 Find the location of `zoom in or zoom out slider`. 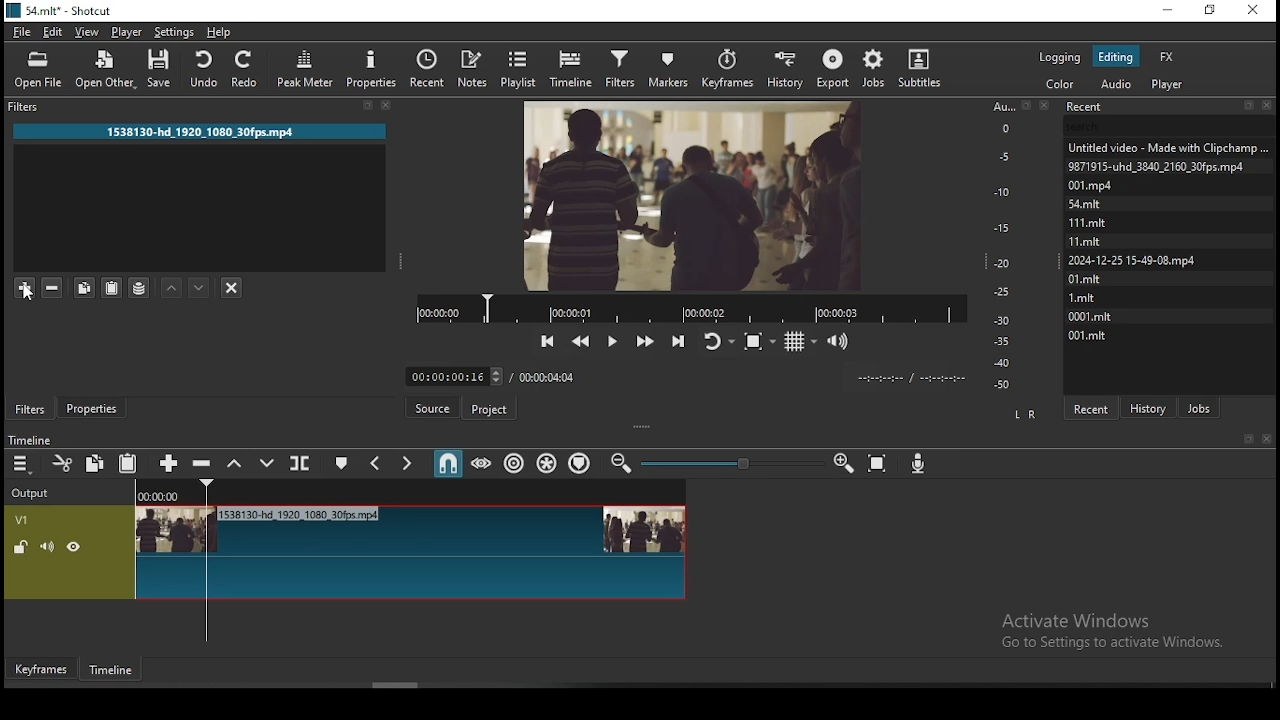

zoom in or zoom out slider is located at coordinates (732, 465).